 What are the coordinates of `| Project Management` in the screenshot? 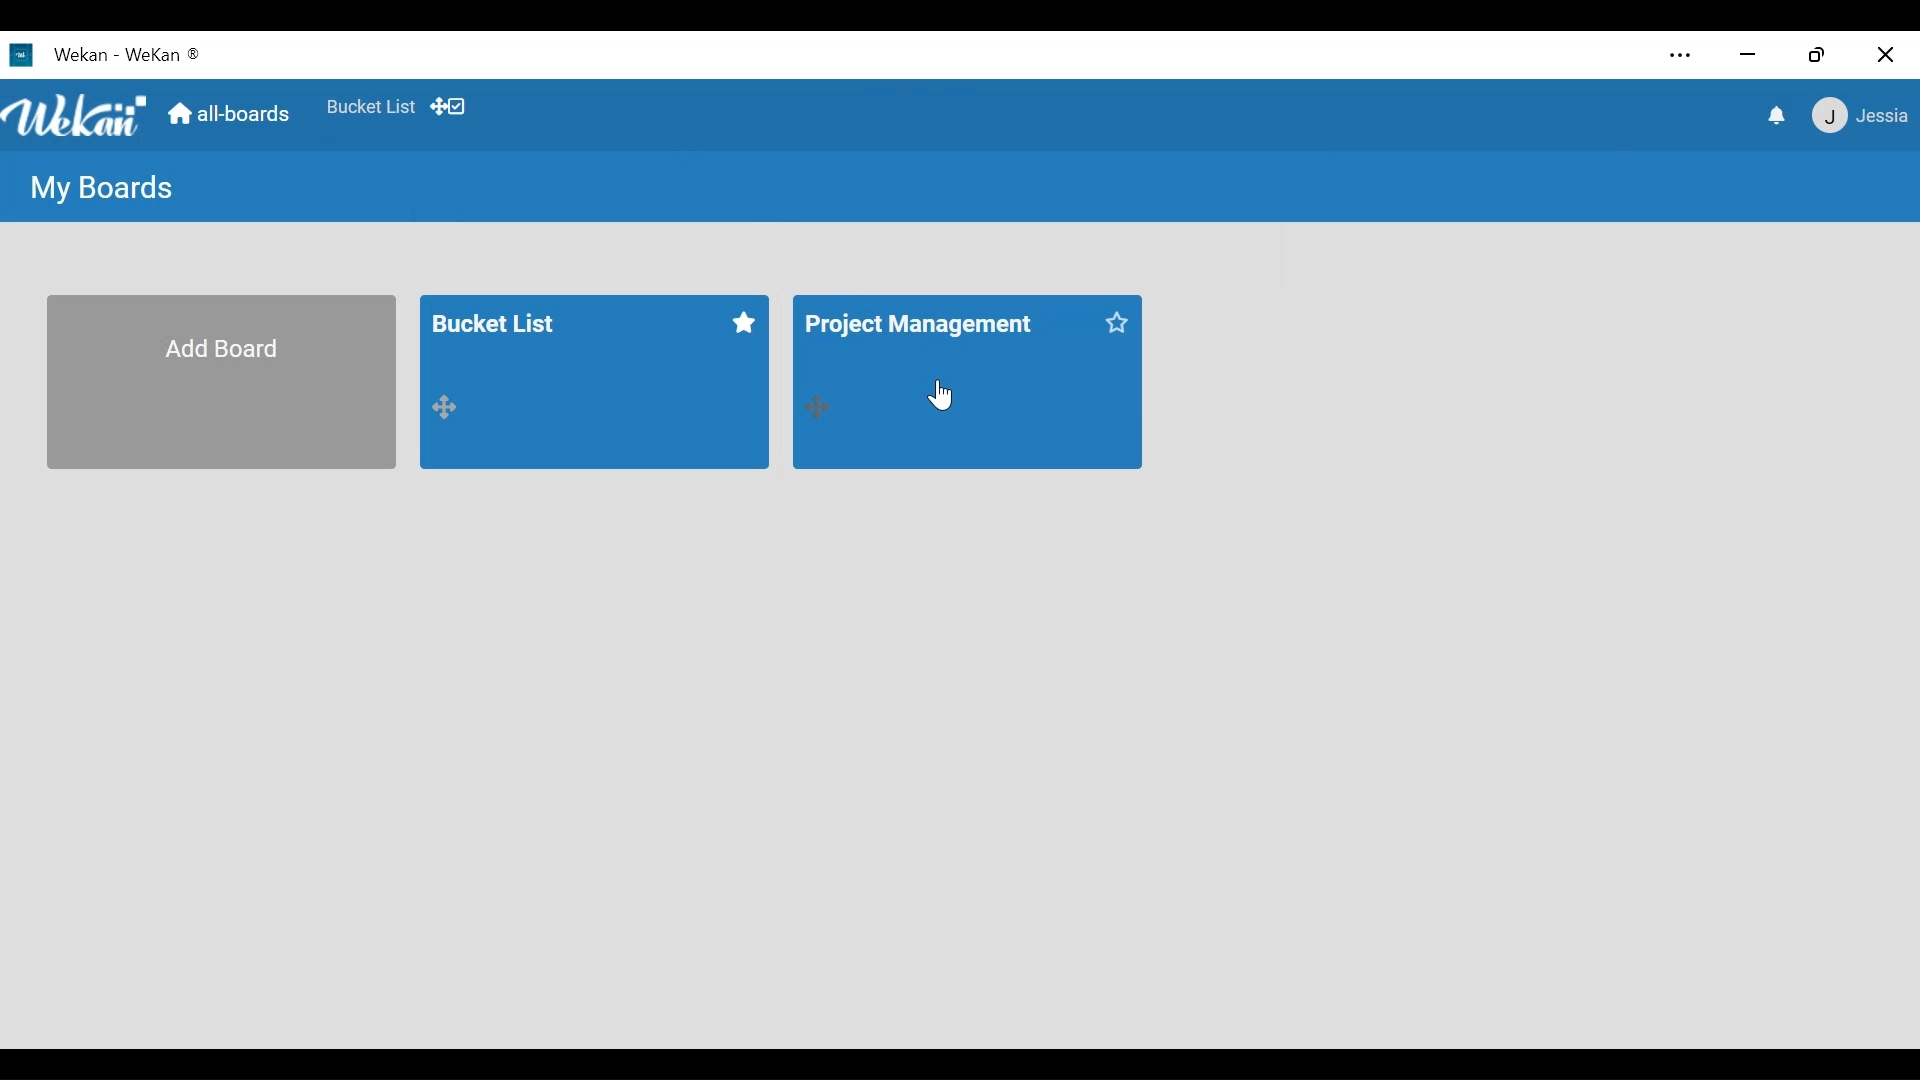 It's located at (940, 343).